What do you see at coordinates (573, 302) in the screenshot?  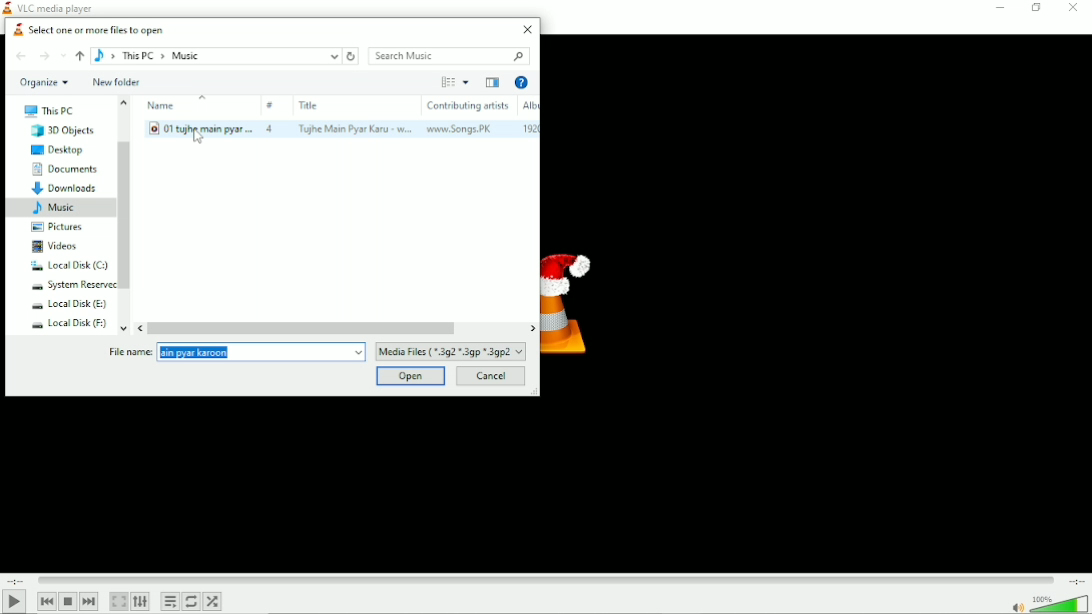 I see `Logo` at bounding box center [573, 302].